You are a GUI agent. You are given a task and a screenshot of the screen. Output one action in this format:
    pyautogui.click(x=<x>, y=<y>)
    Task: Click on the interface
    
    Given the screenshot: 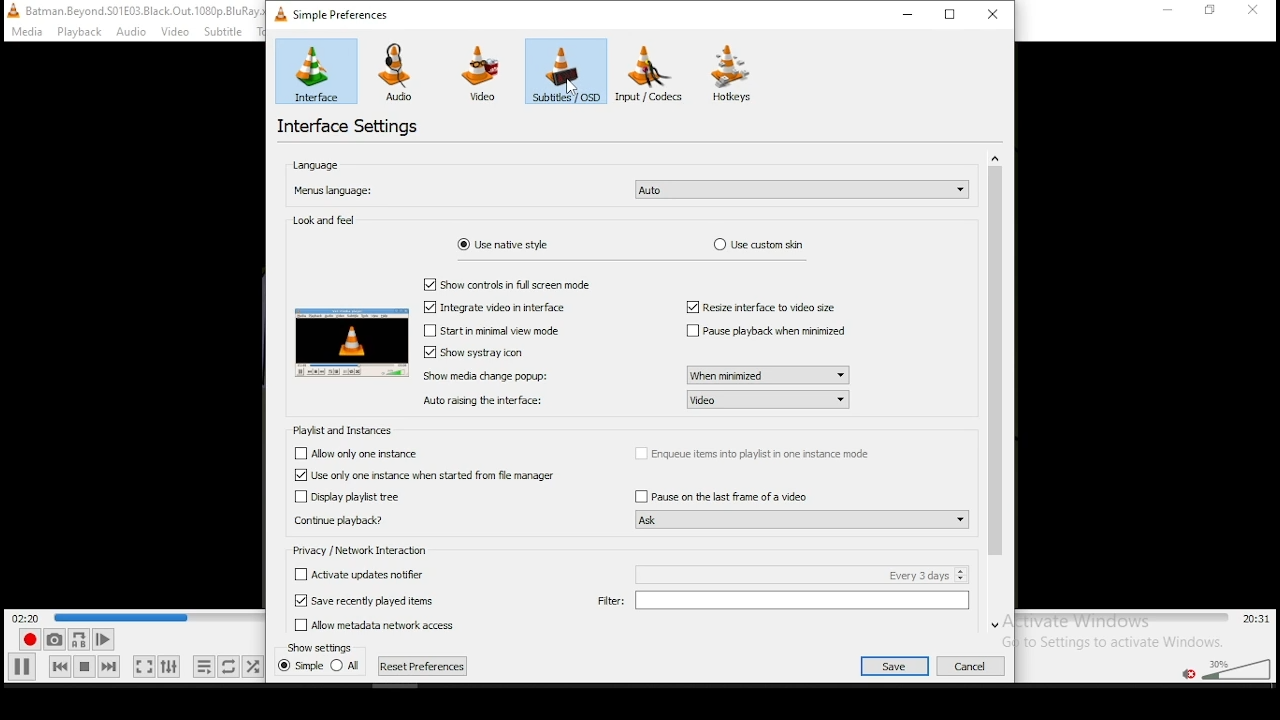 What is the action you would take?
    pyautogui.click(x=313, y=72)
    